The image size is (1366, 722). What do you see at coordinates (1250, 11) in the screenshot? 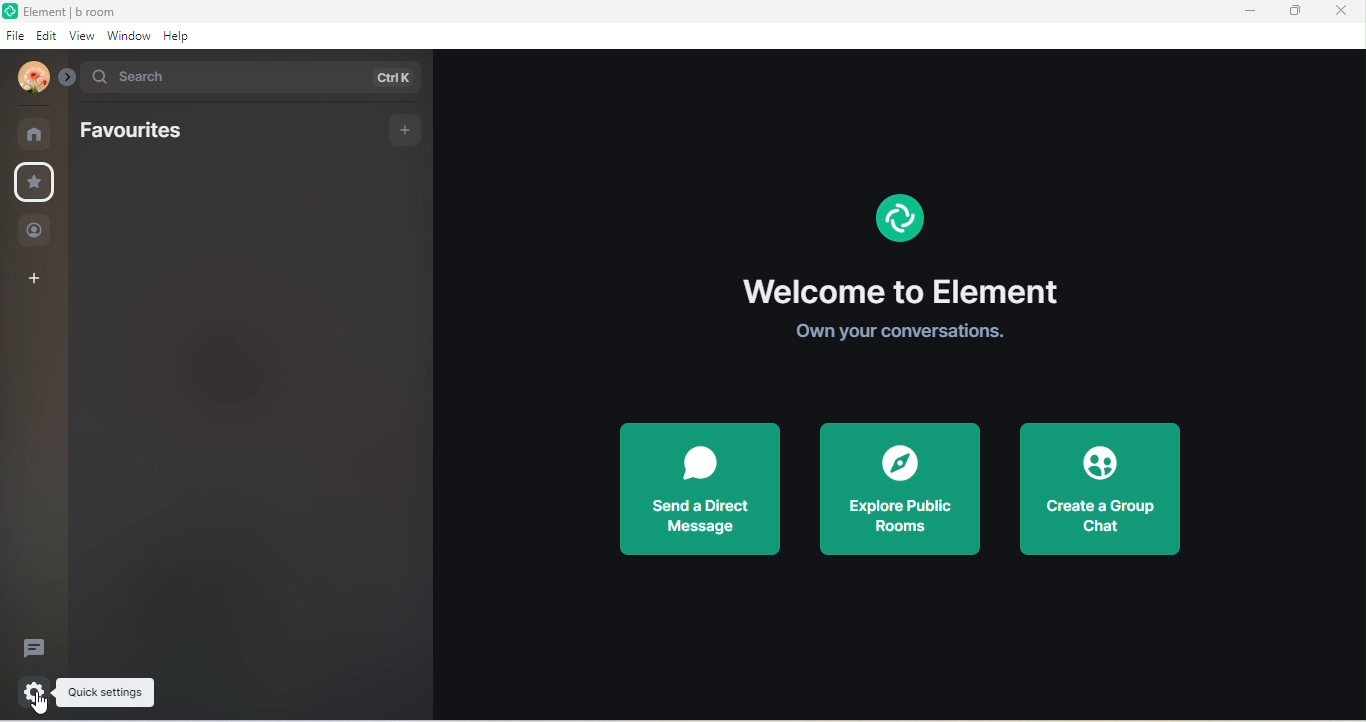
I see `minimize` at bounding box center [1250, 11].